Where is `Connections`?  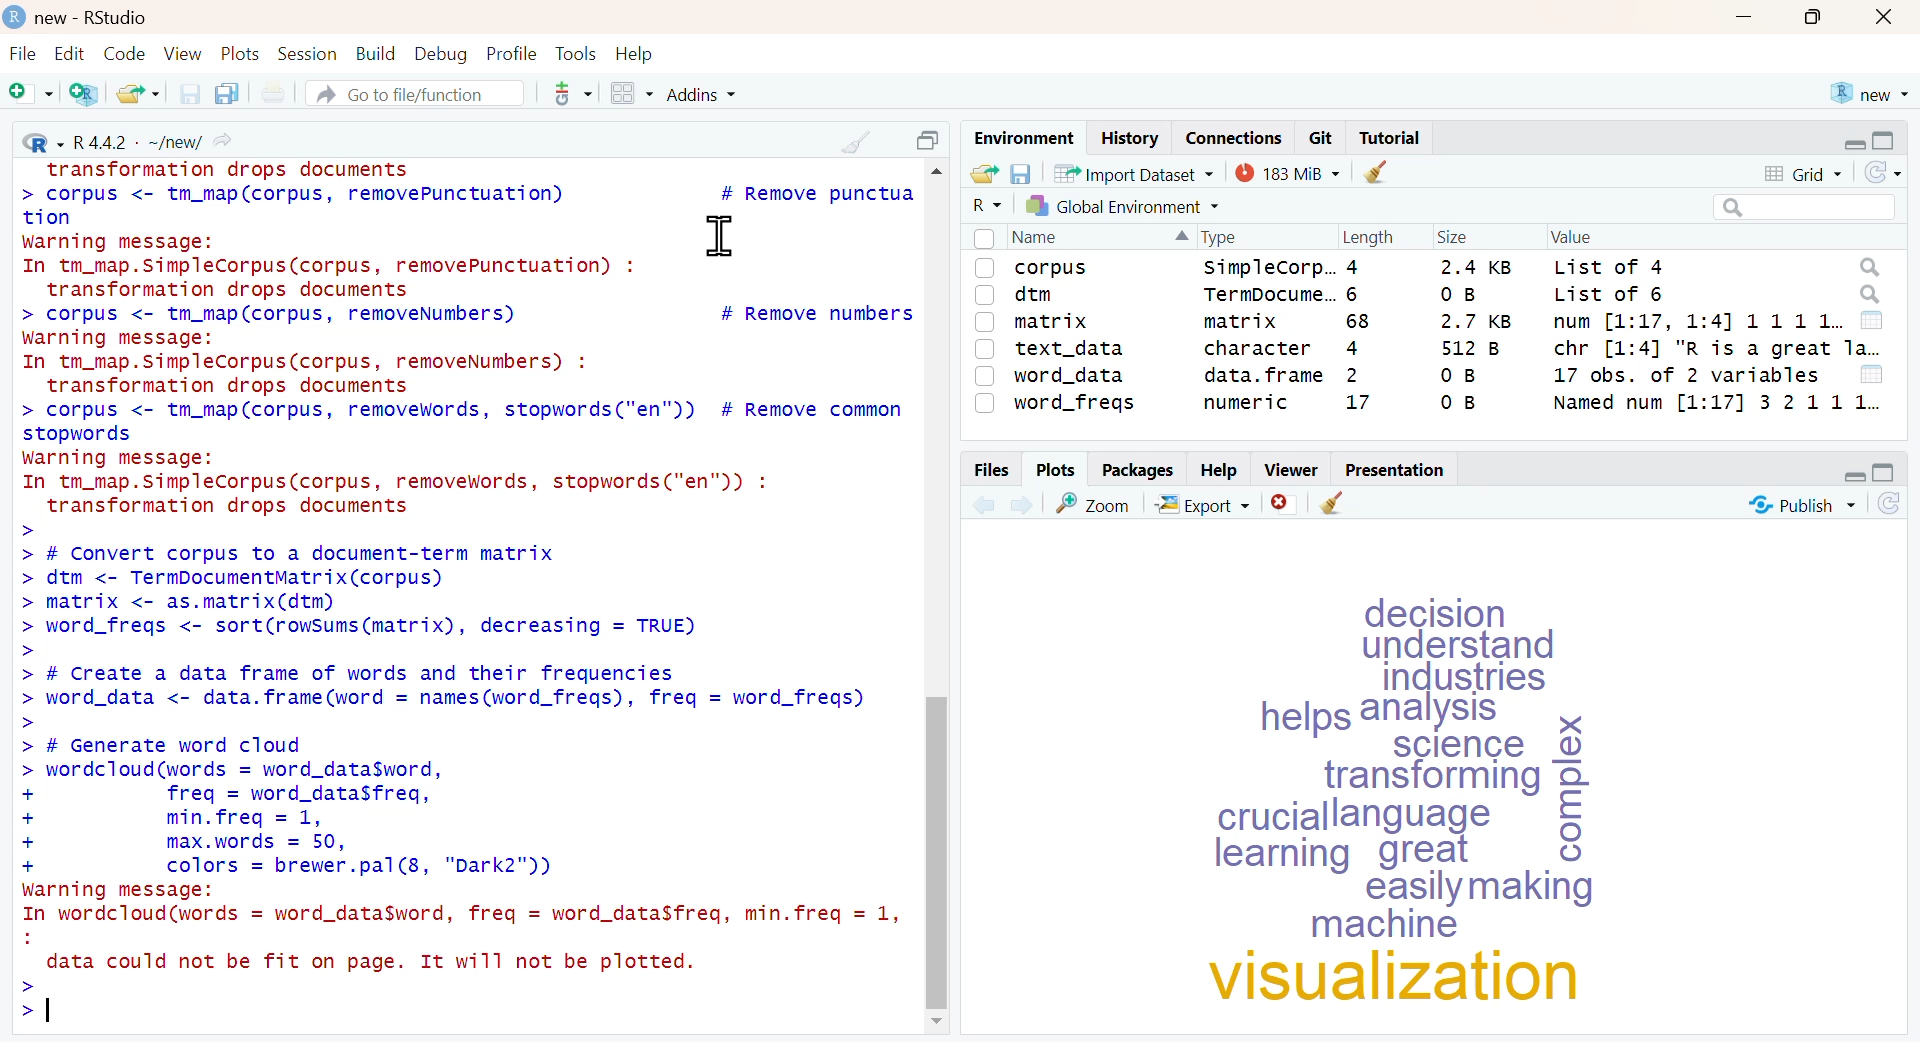
Connections is located at coordinates (1235, 137).